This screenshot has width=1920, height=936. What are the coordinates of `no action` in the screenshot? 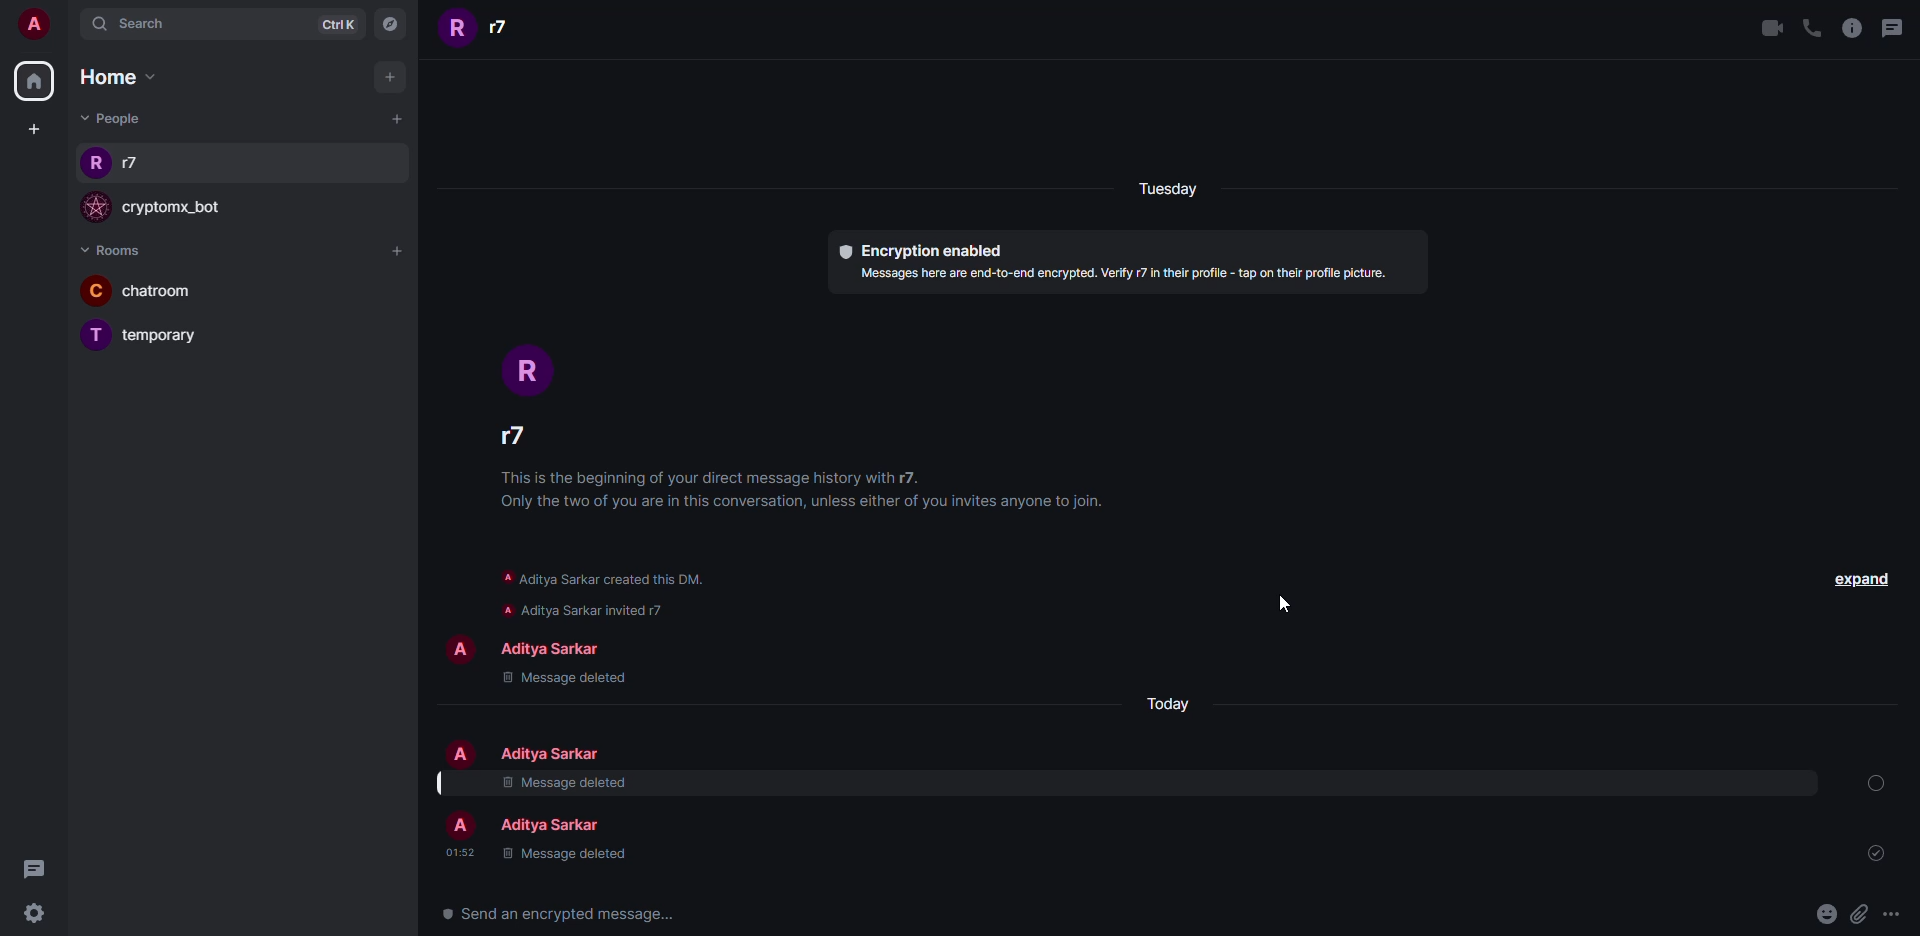 It's located at (1877, 780).